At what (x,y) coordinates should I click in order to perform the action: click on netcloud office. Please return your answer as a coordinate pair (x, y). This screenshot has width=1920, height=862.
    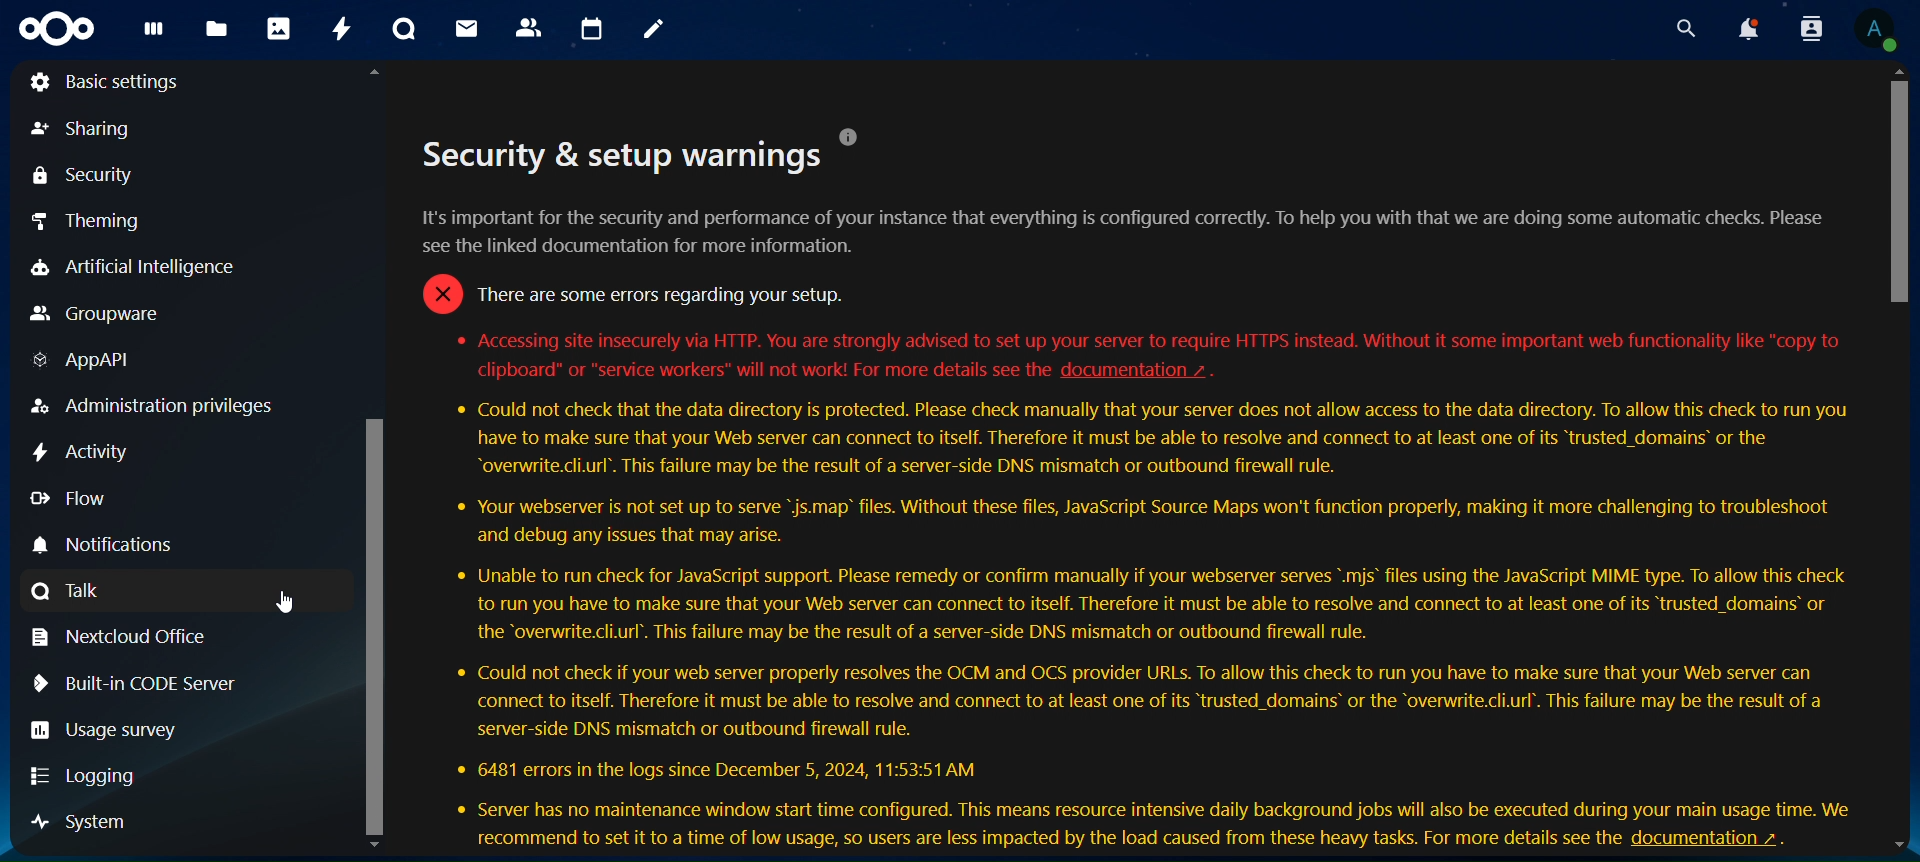
    Looking at the image, I should click on (134, 637).